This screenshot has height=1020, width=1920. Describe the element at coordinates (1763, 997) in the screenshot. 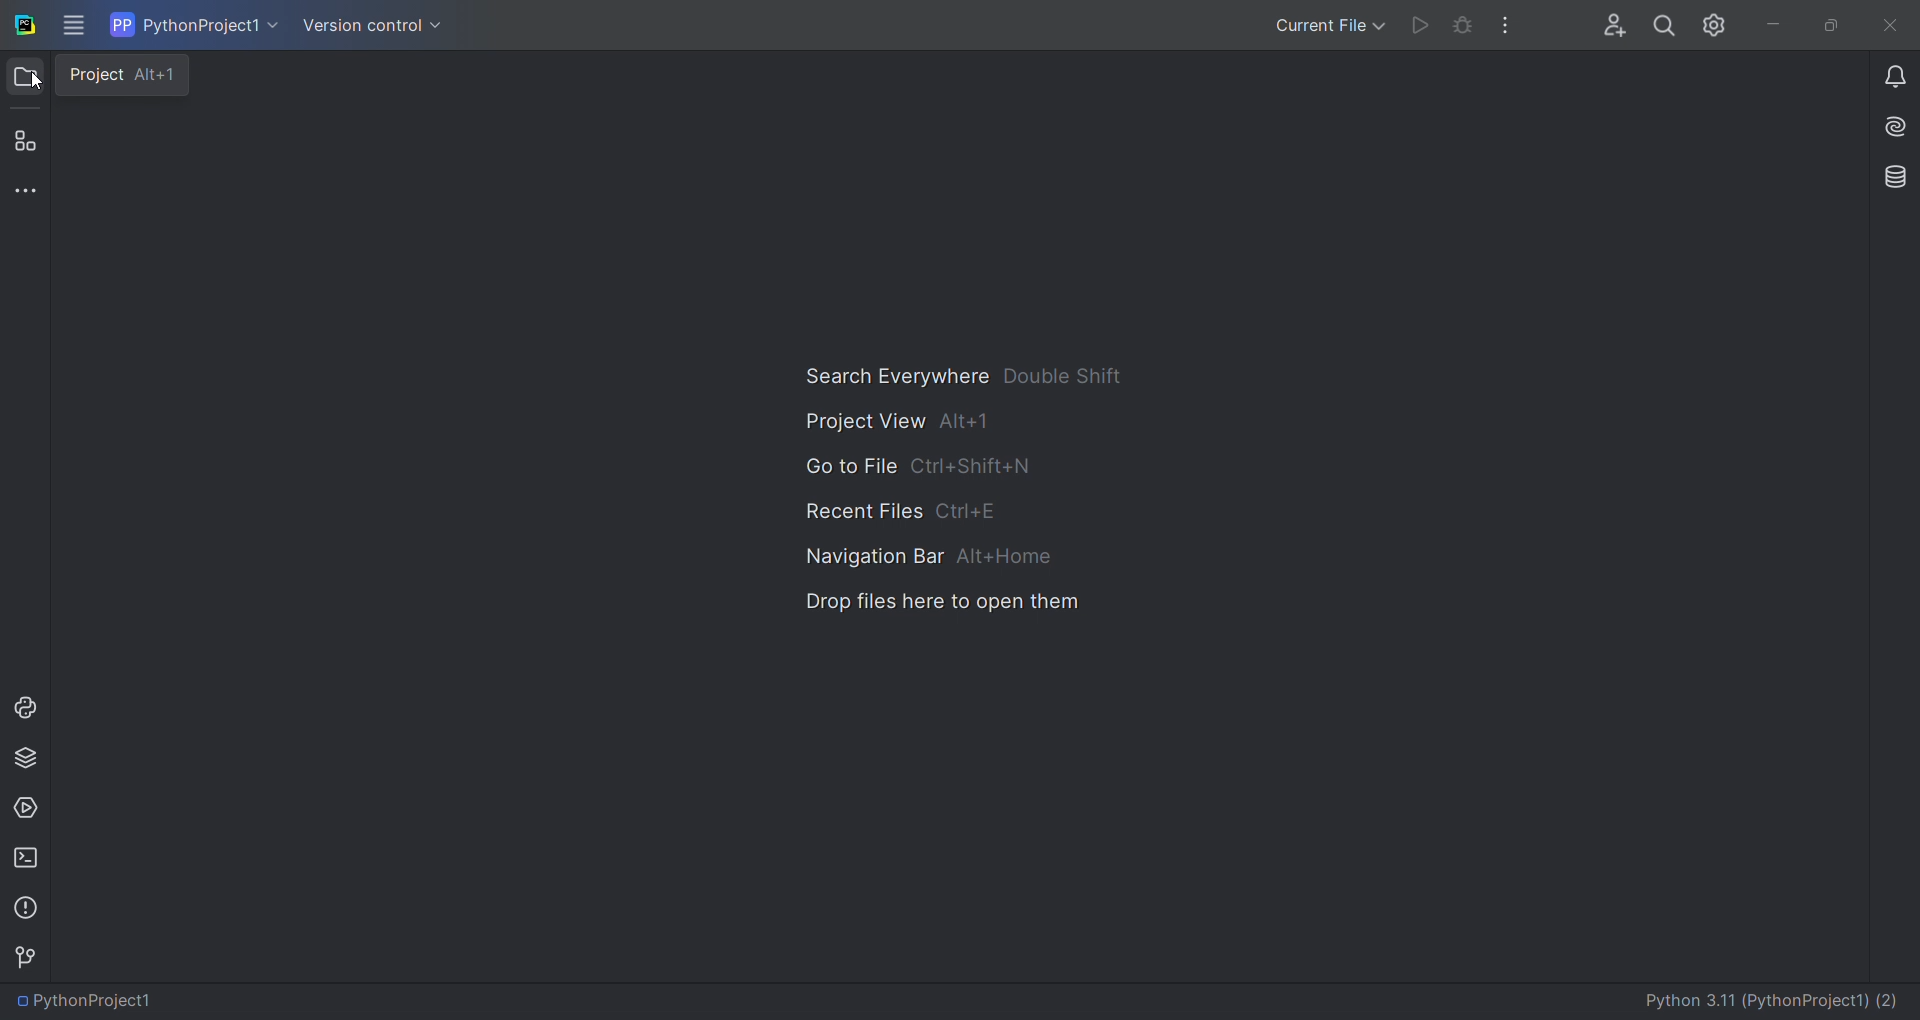

I see `Python 3.11 (PythonProject1)(2)` at that location.